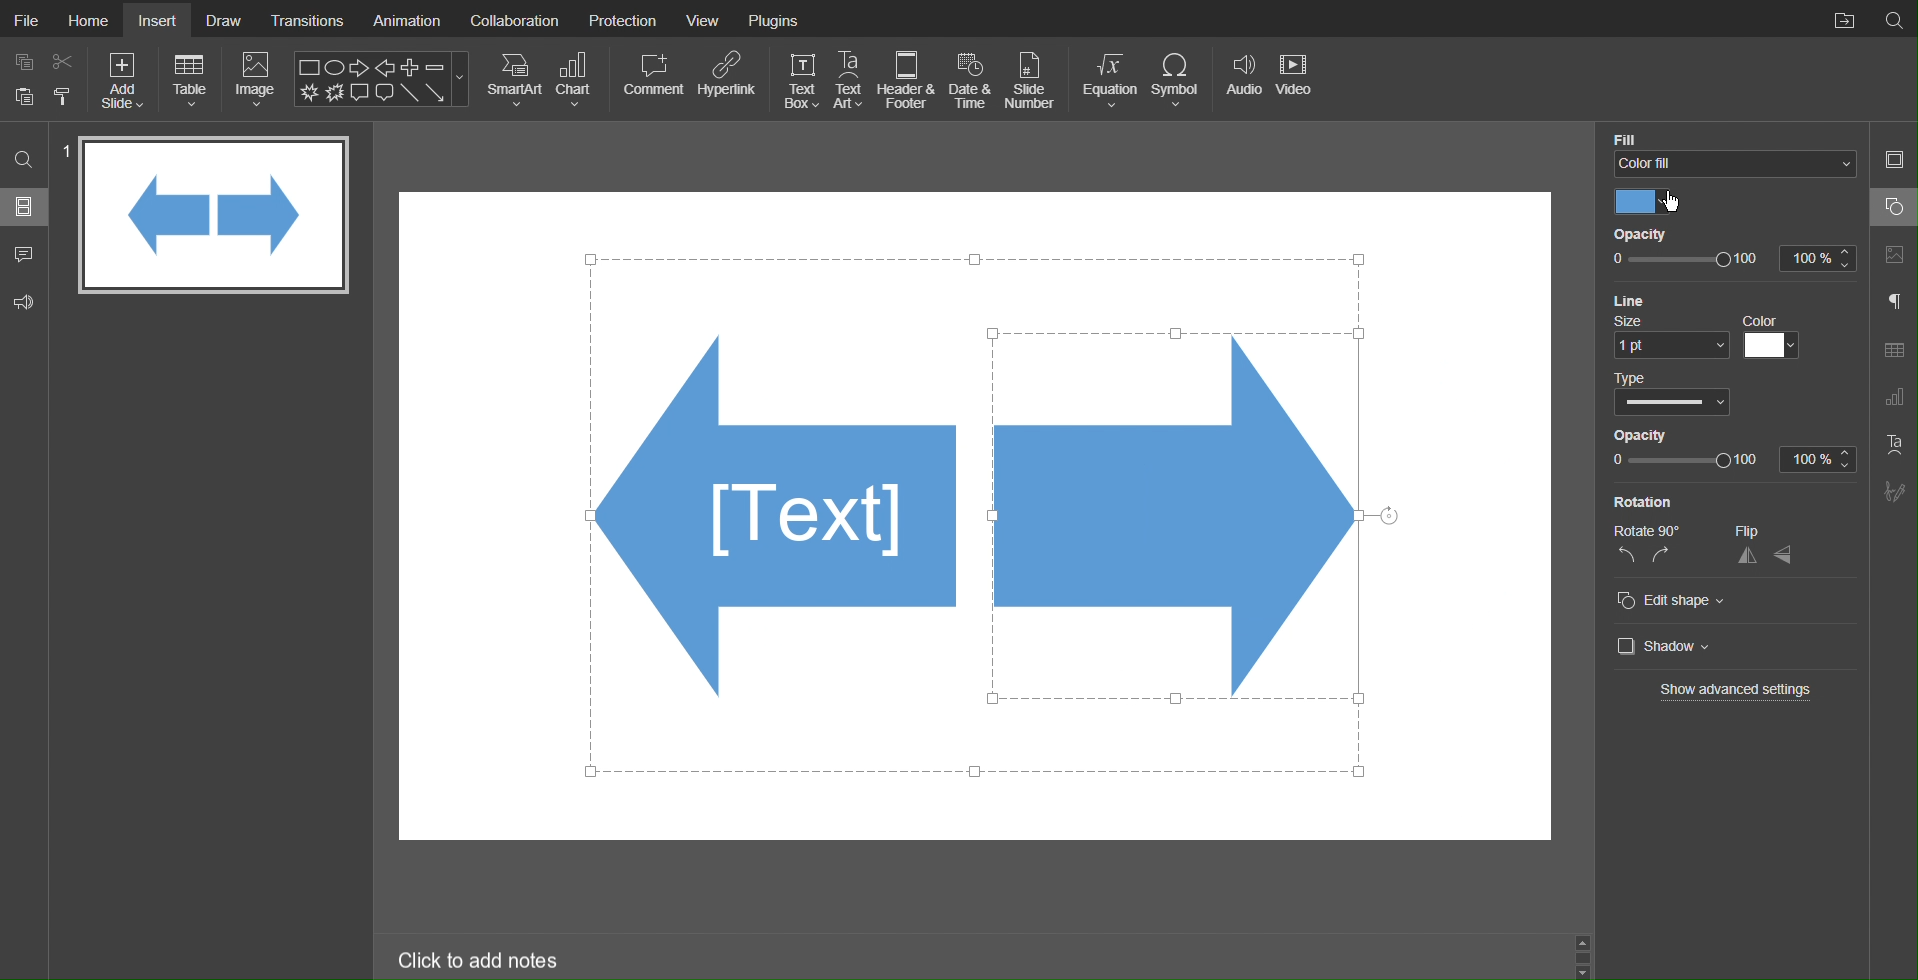 This screenshot has width=1918, height=980. Describe the element at coordinates (224, 19) in the screenshot. I see `Draw` at that location.